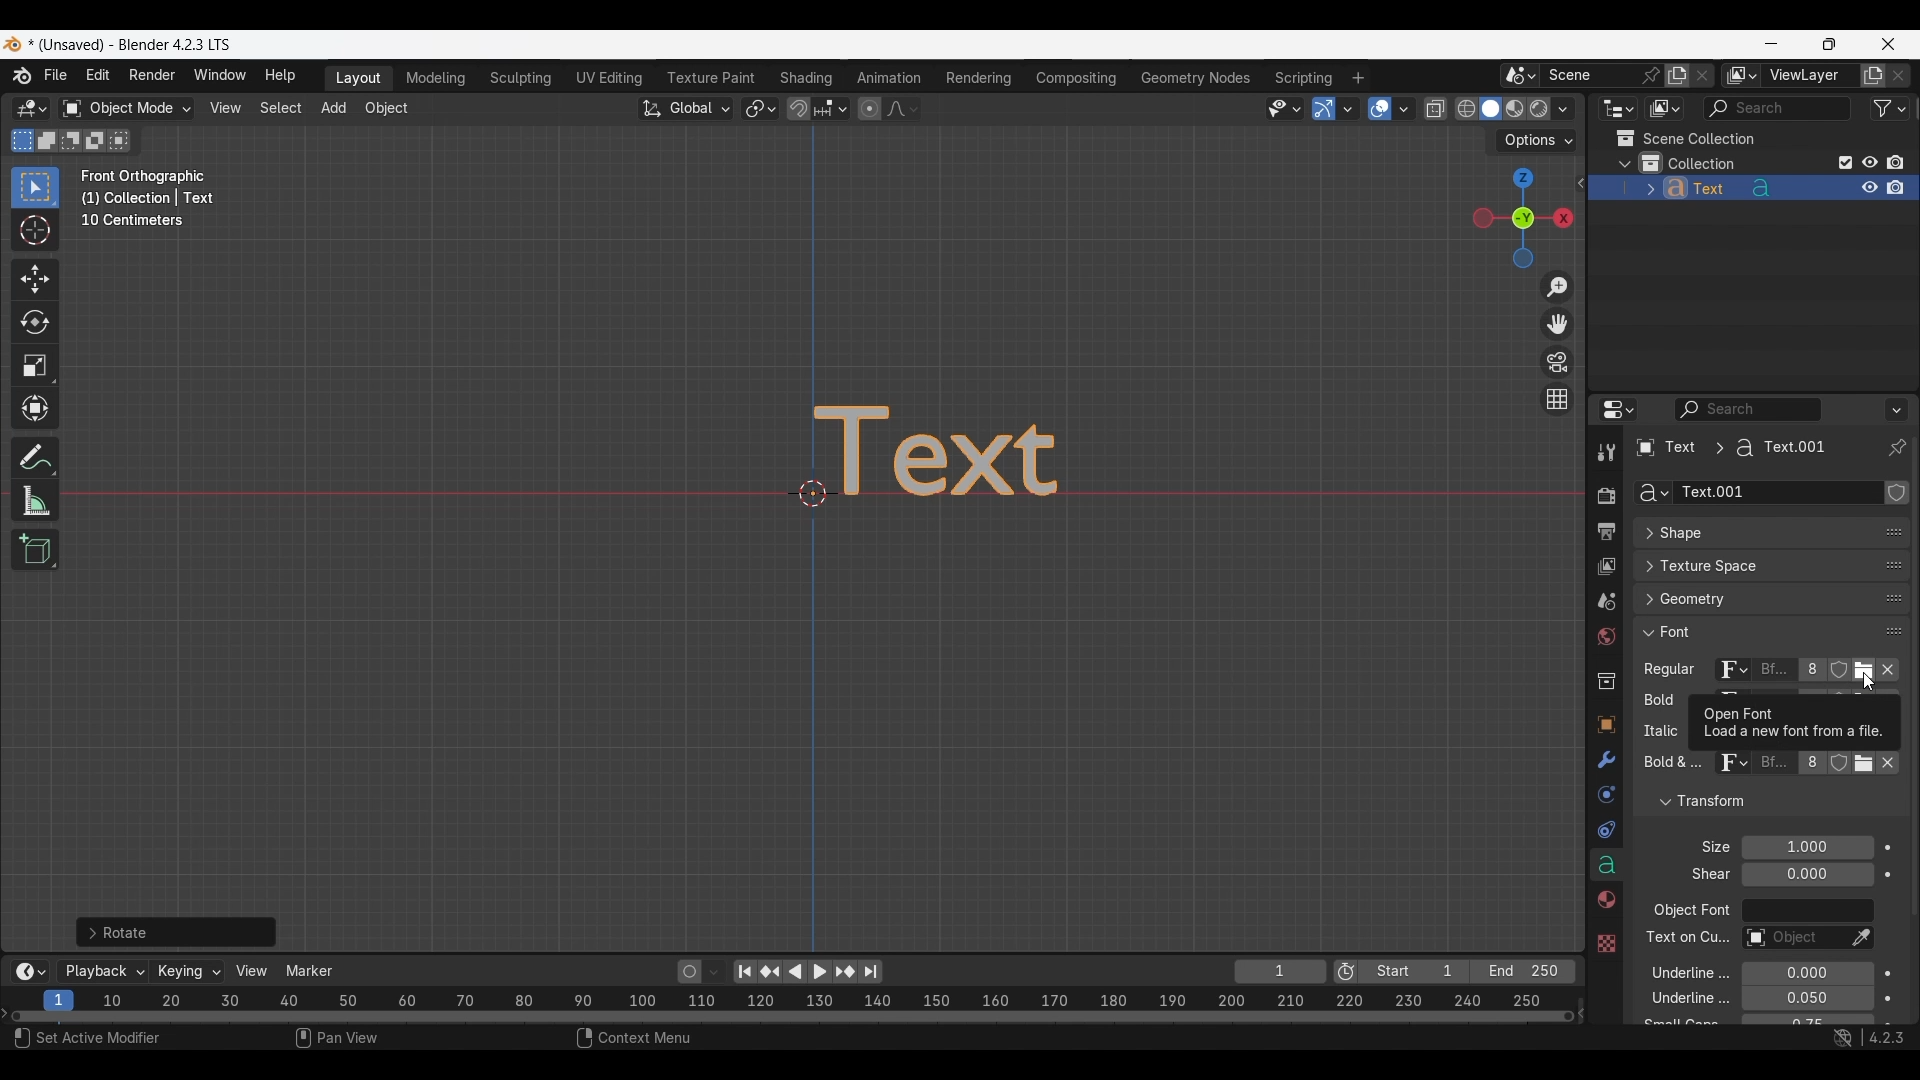 This screenshot has width=1920, height=1080. What do you see at coordinates (1751, 599) in the screenshot?
I see `Click to expand Geometry` at bounding box center [1751, 599].